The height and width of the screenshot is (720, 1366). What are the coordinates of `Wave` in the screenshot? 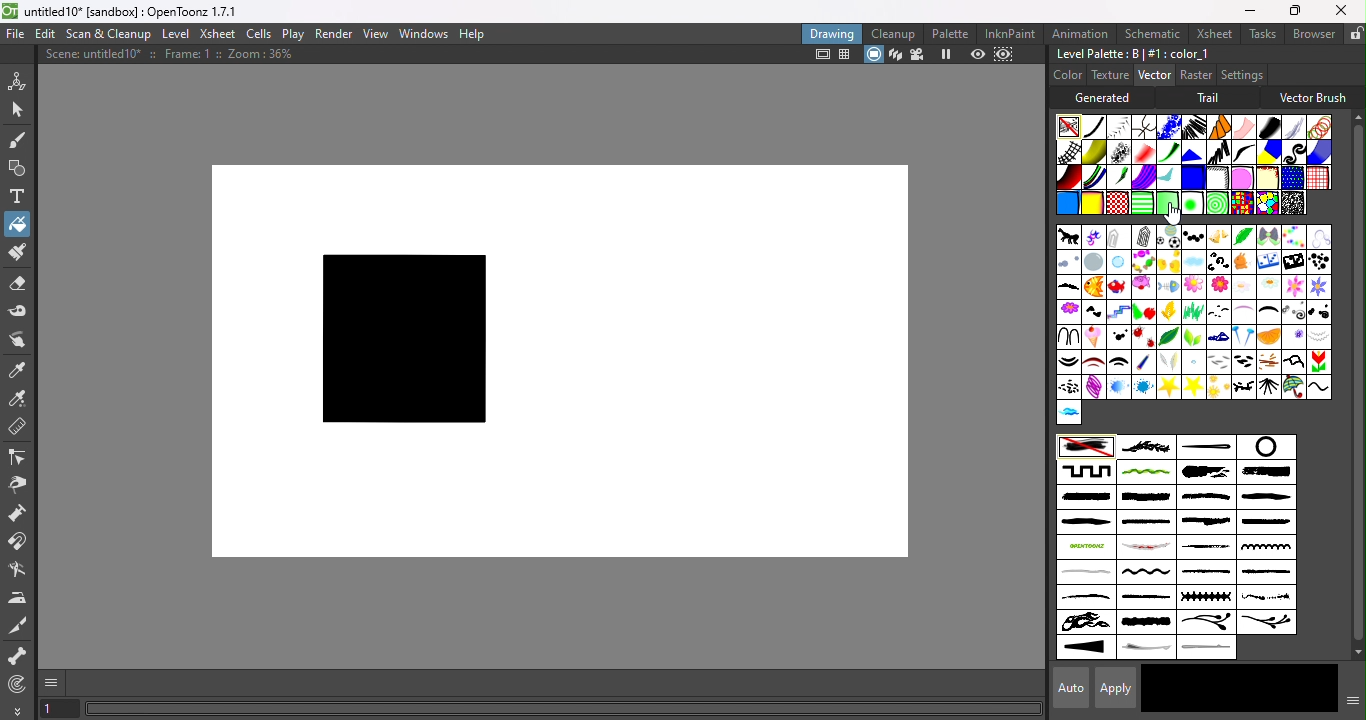 It's located at (1319, 387).